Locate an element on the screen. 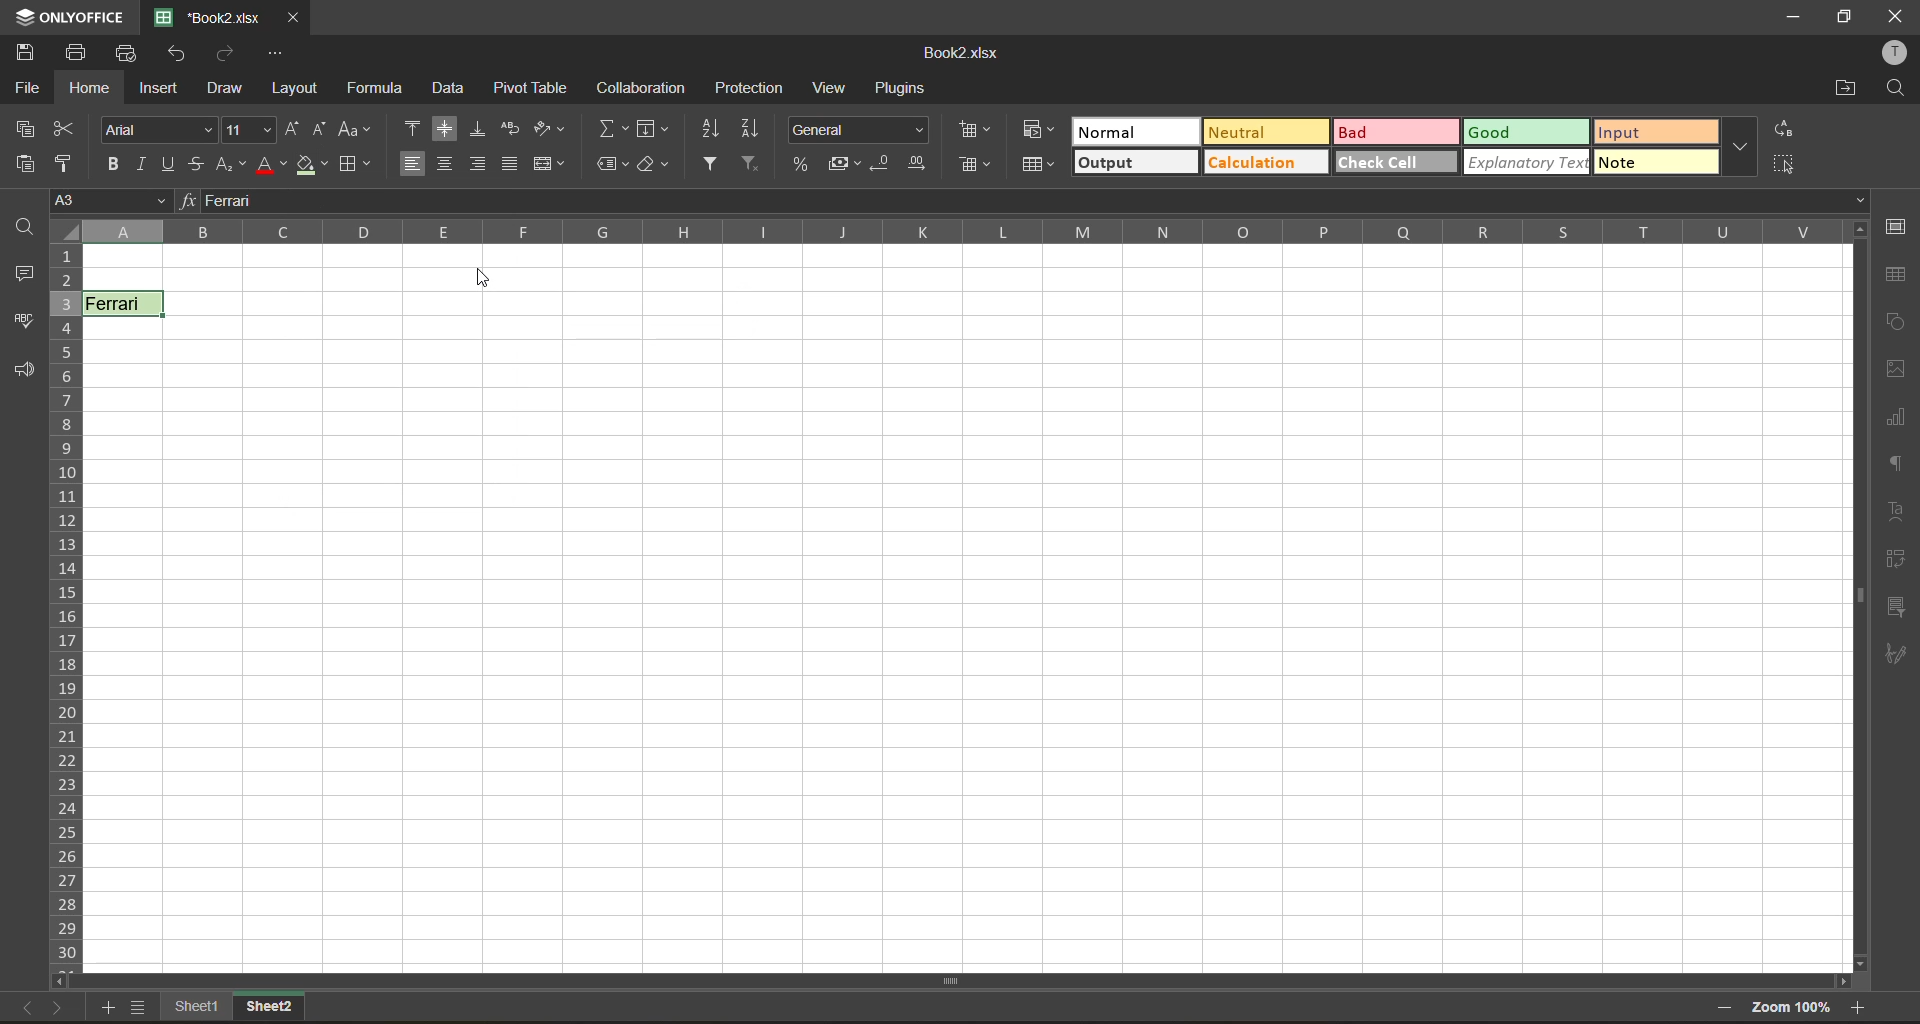 The width and height of the screenshot is (1920, 1024). formula is located at coordinates (373, 86).